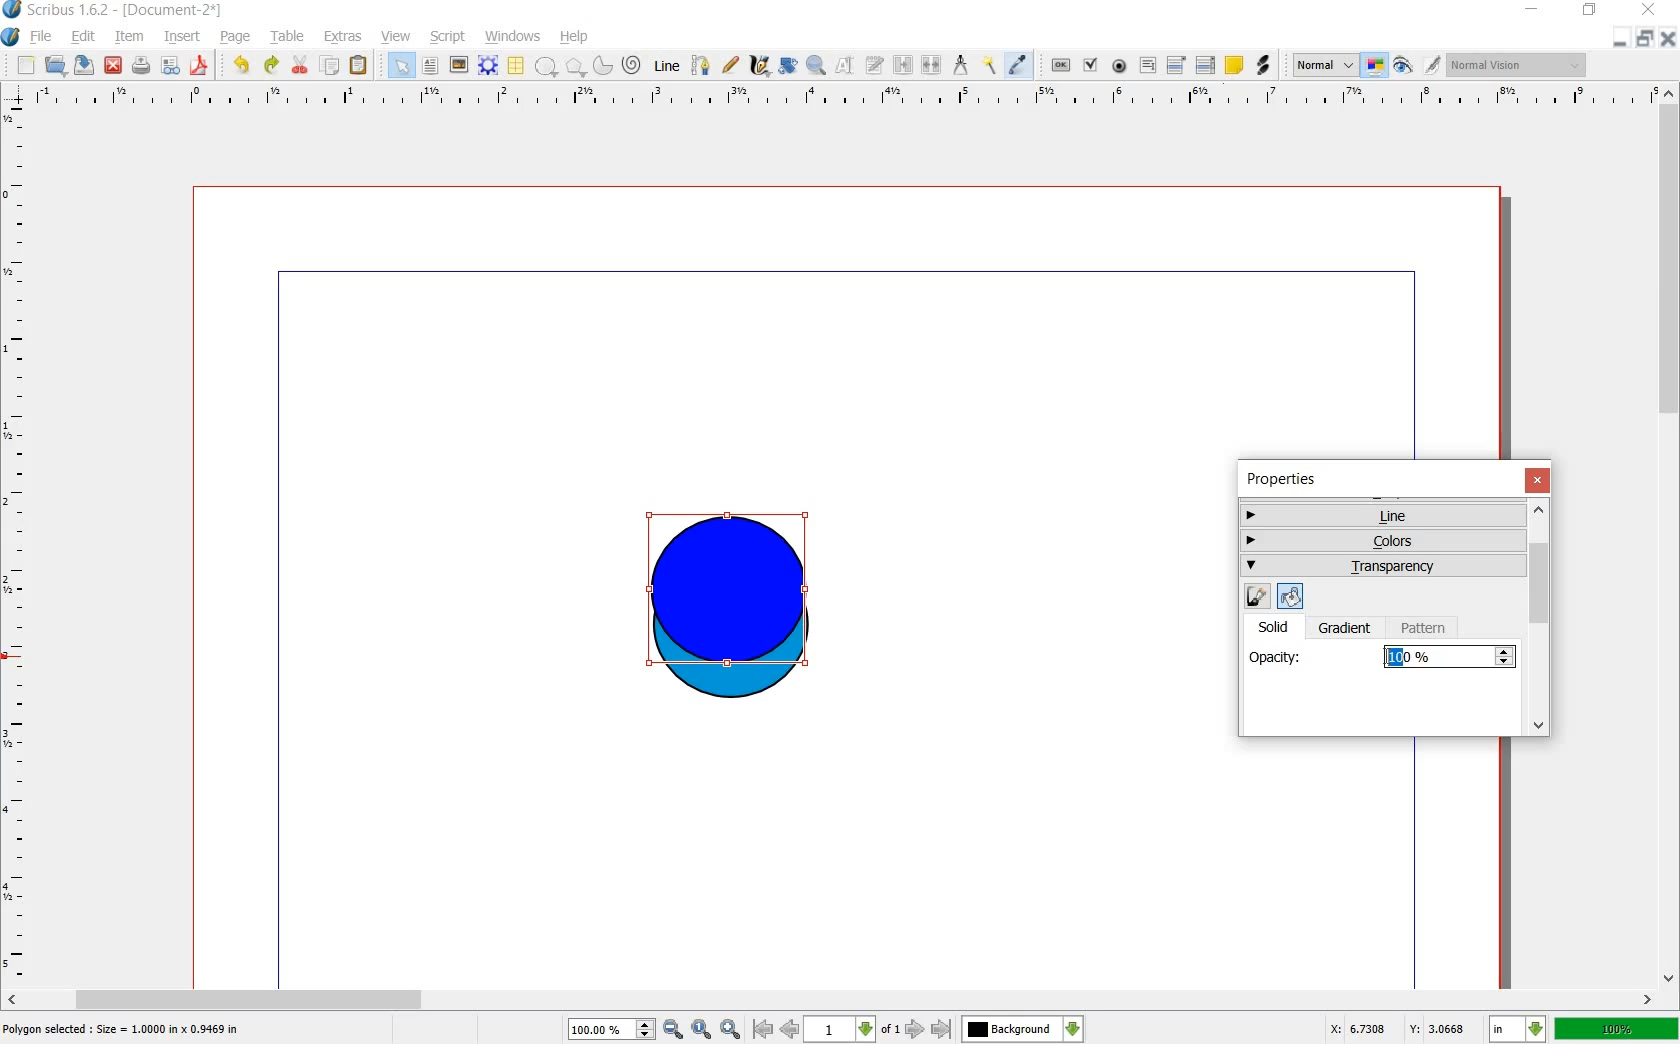  What do you see at coordinates (1148, 64) in the screenshot?
I see `pdf text fied` at bounding box center [1148, 64].